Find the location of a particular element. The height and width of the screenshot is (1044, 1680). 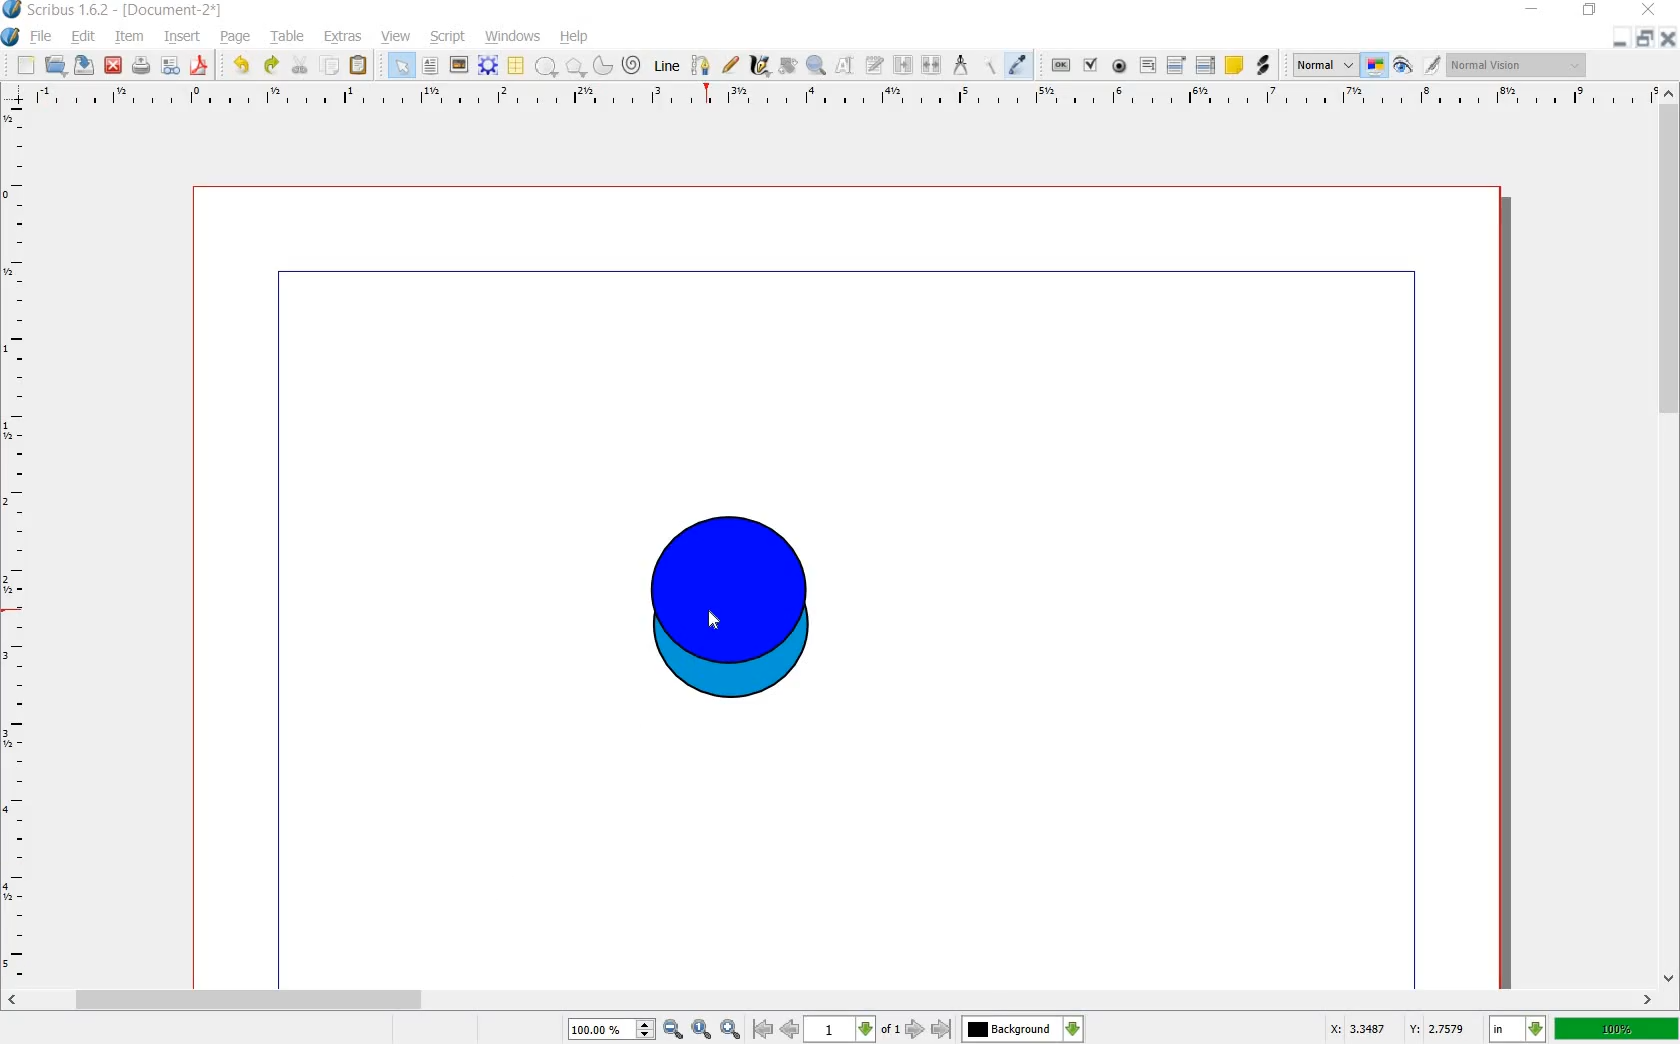

text frame is located at coordinates (431, 66).